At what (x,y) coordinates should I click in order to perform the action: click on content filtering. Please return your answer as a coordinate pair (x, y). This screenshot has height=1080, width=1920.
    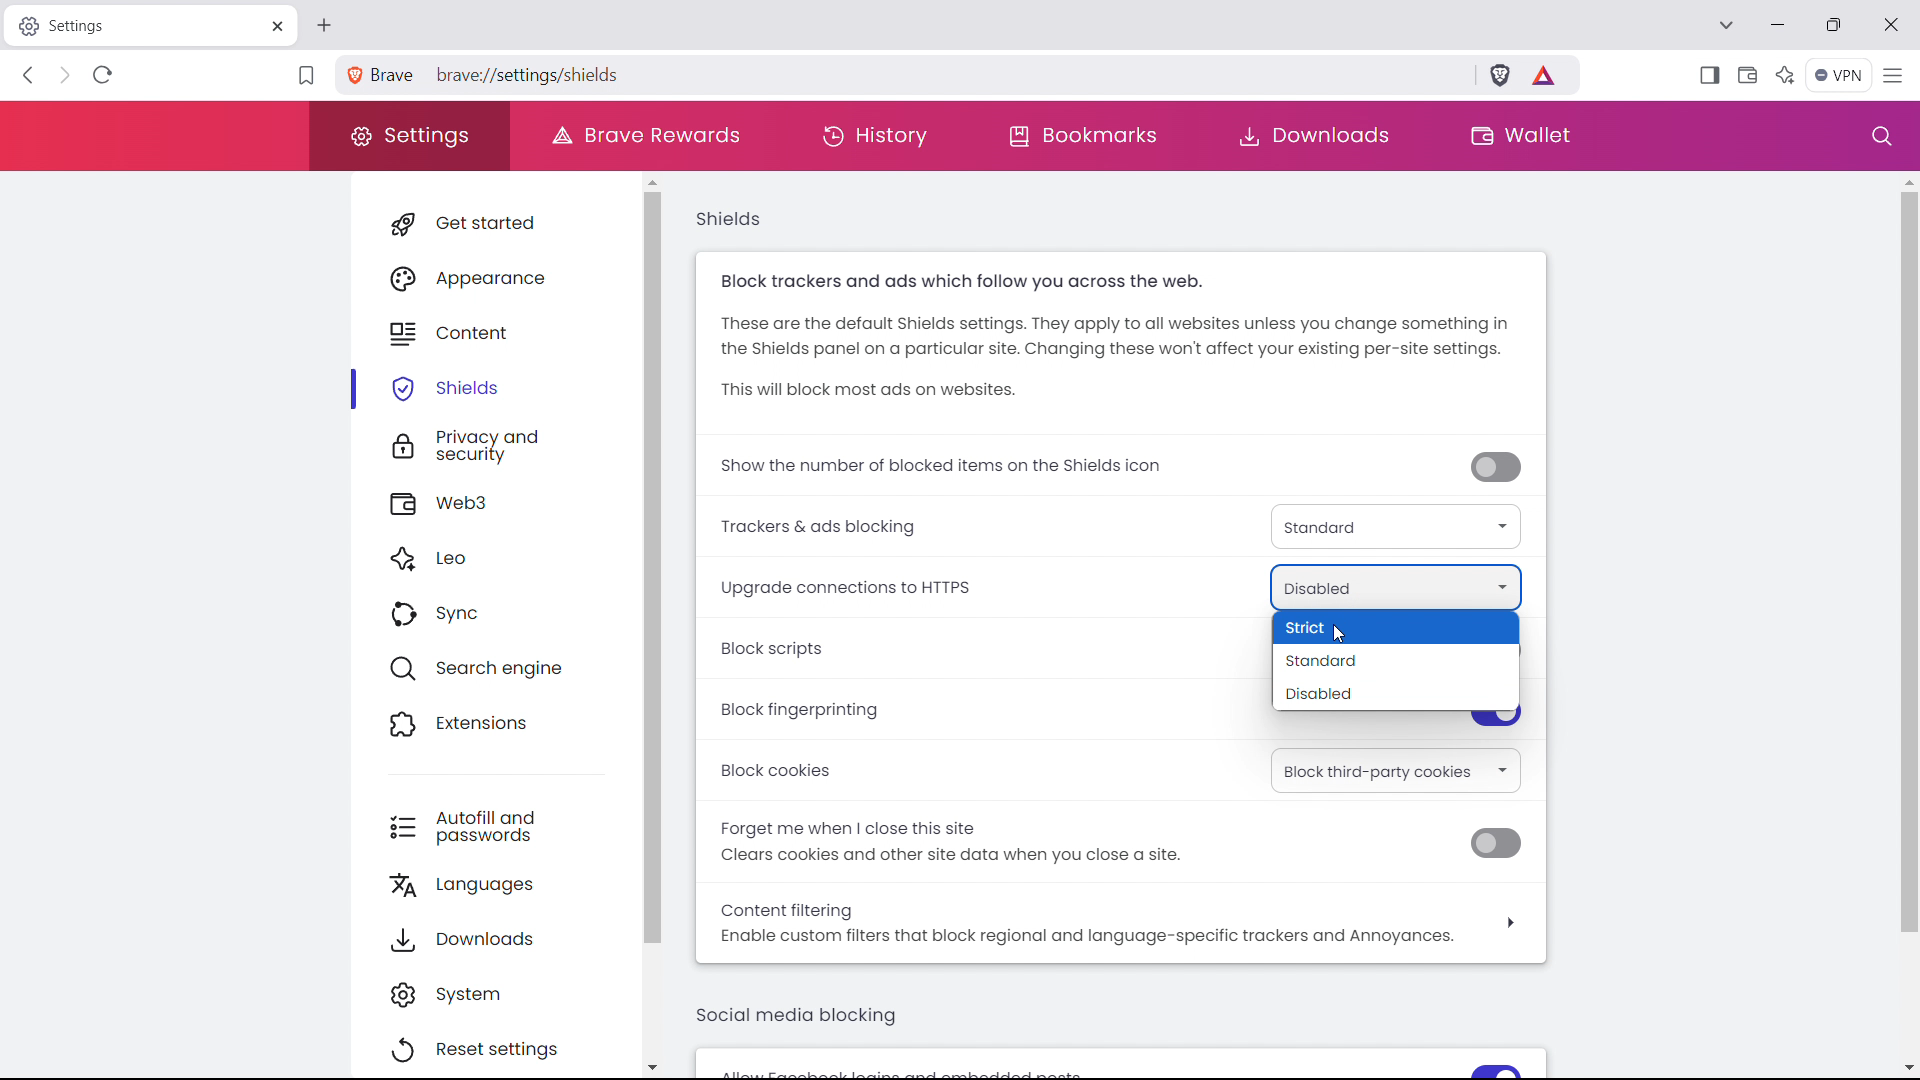
    Looking at the image, I should click on (1121, 922).